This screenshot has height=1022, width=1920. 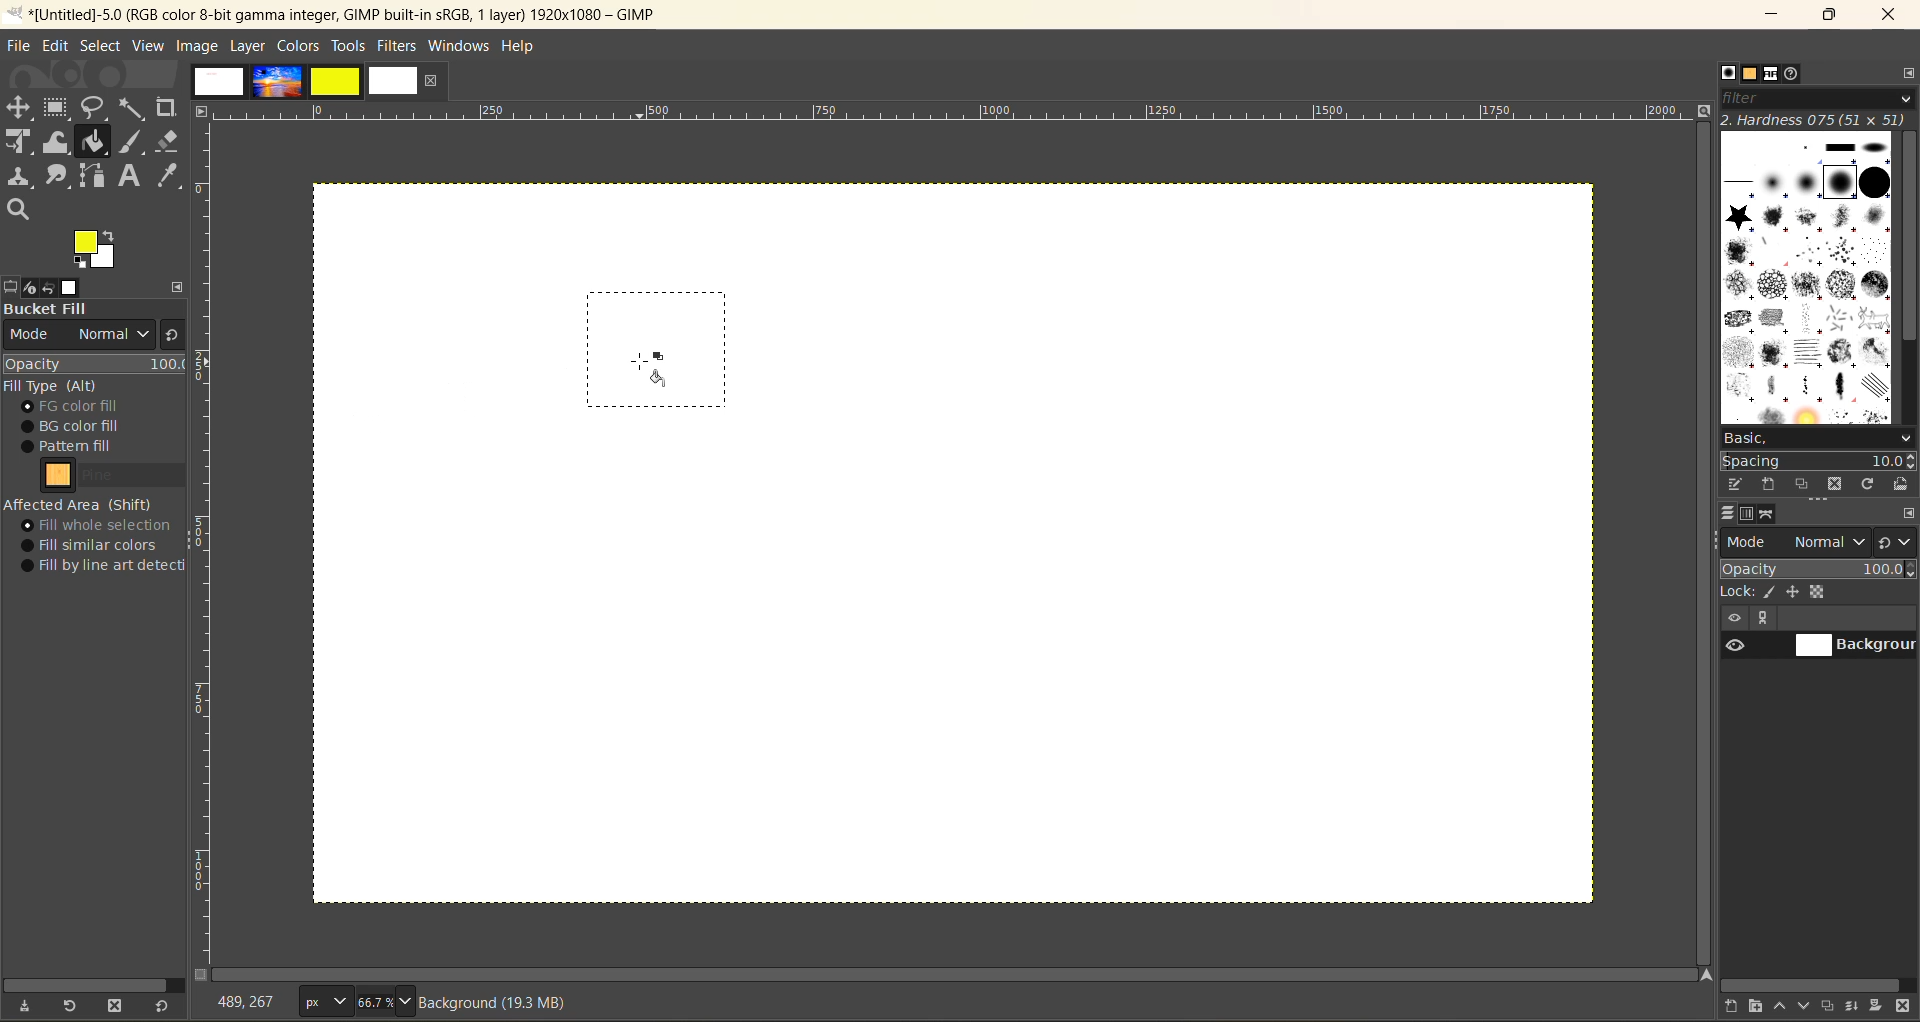 What do you see at coordinates (1906, 78) in the screenshot?
I see `configure` at bounding box center [1906, 78].